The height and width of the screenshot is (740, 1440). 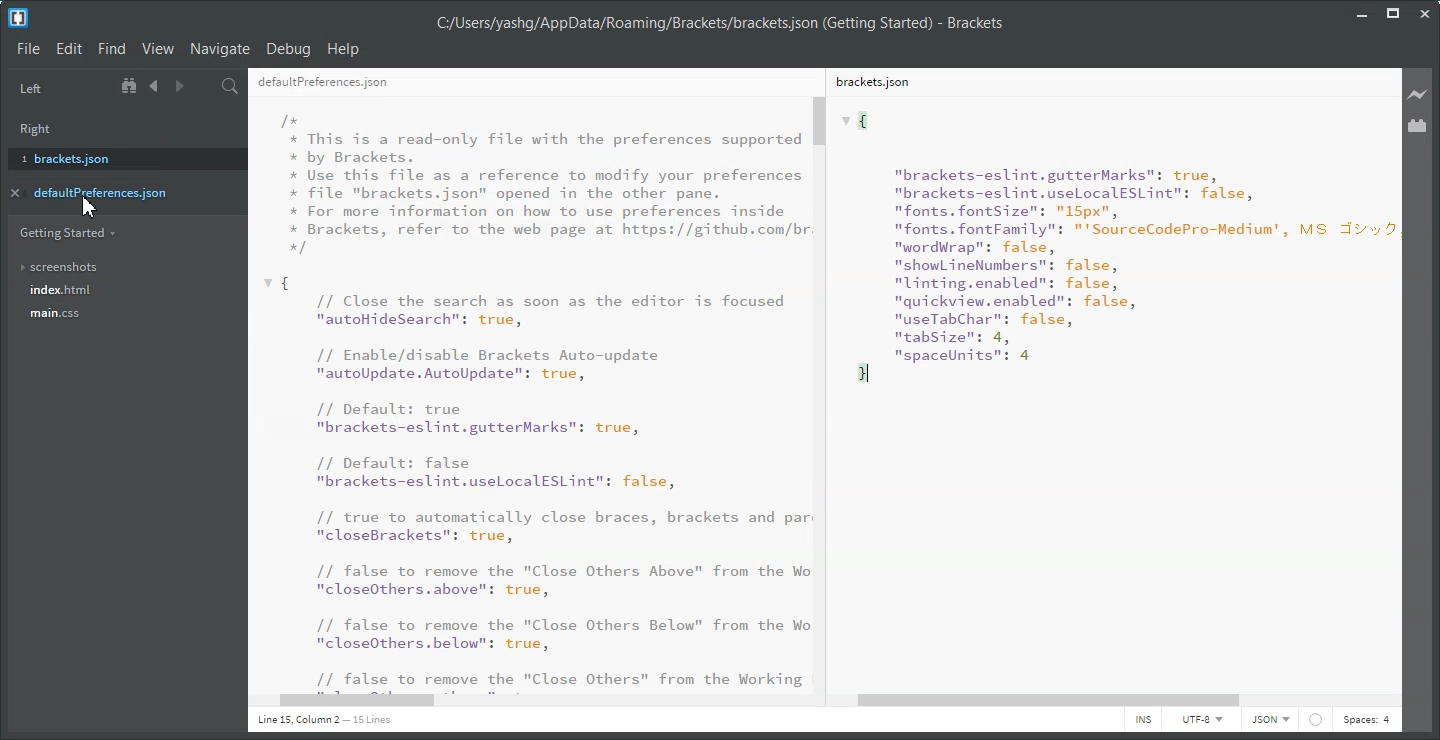 What do you see at coordinates (111, 49) in the screenshot?
I see `Find` at bounding box center [111, 49].